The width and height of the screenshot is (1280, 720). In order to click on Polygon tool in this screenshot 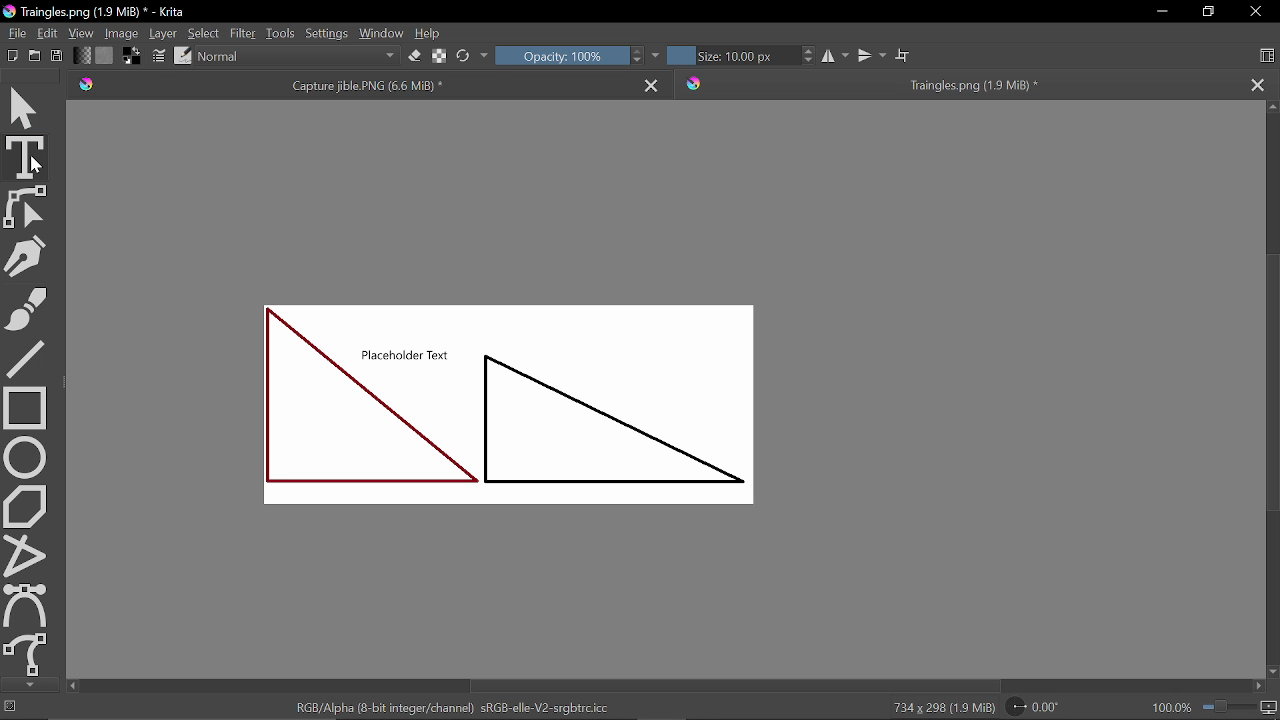, I will do `click(28, 506)`.